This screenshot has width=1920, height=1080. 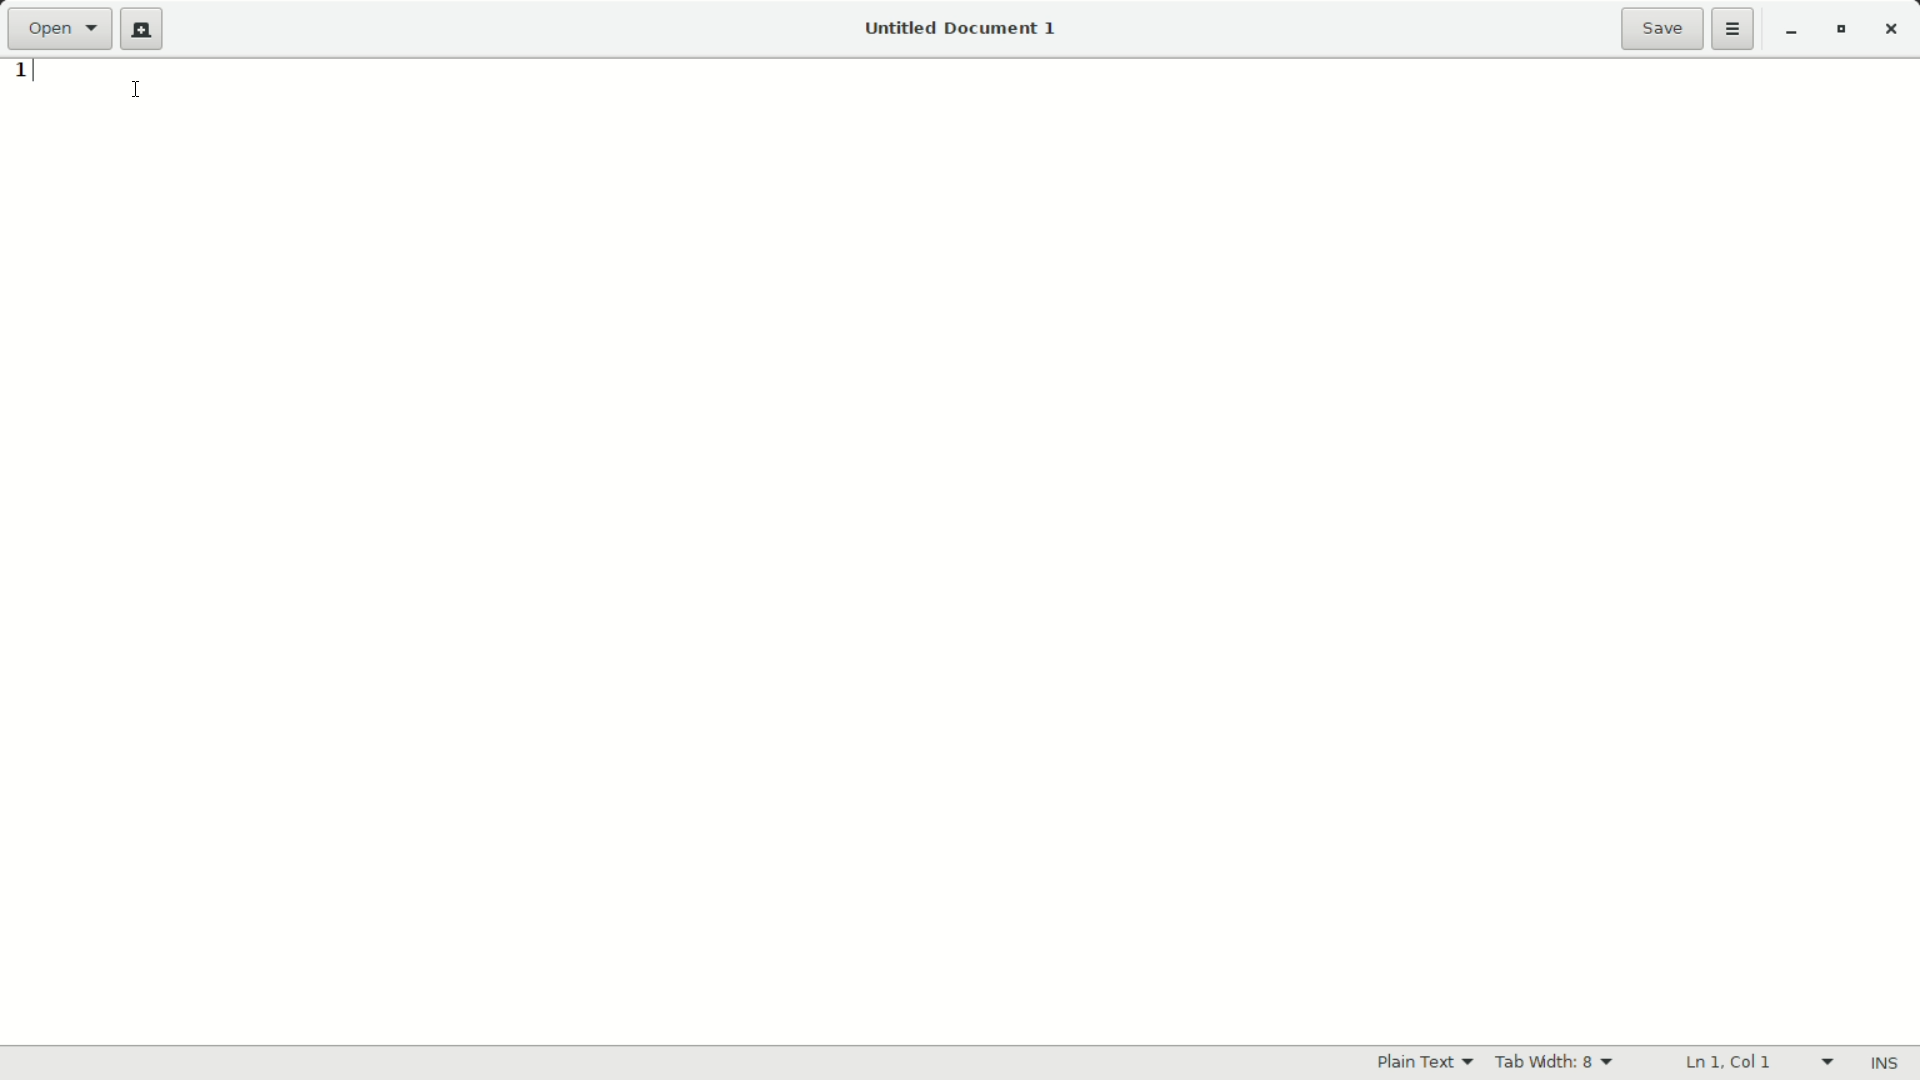 What do you see at coordinates (1791, 31) in the screenshot?
I see `minimize` at bounding box center [1791, 31].